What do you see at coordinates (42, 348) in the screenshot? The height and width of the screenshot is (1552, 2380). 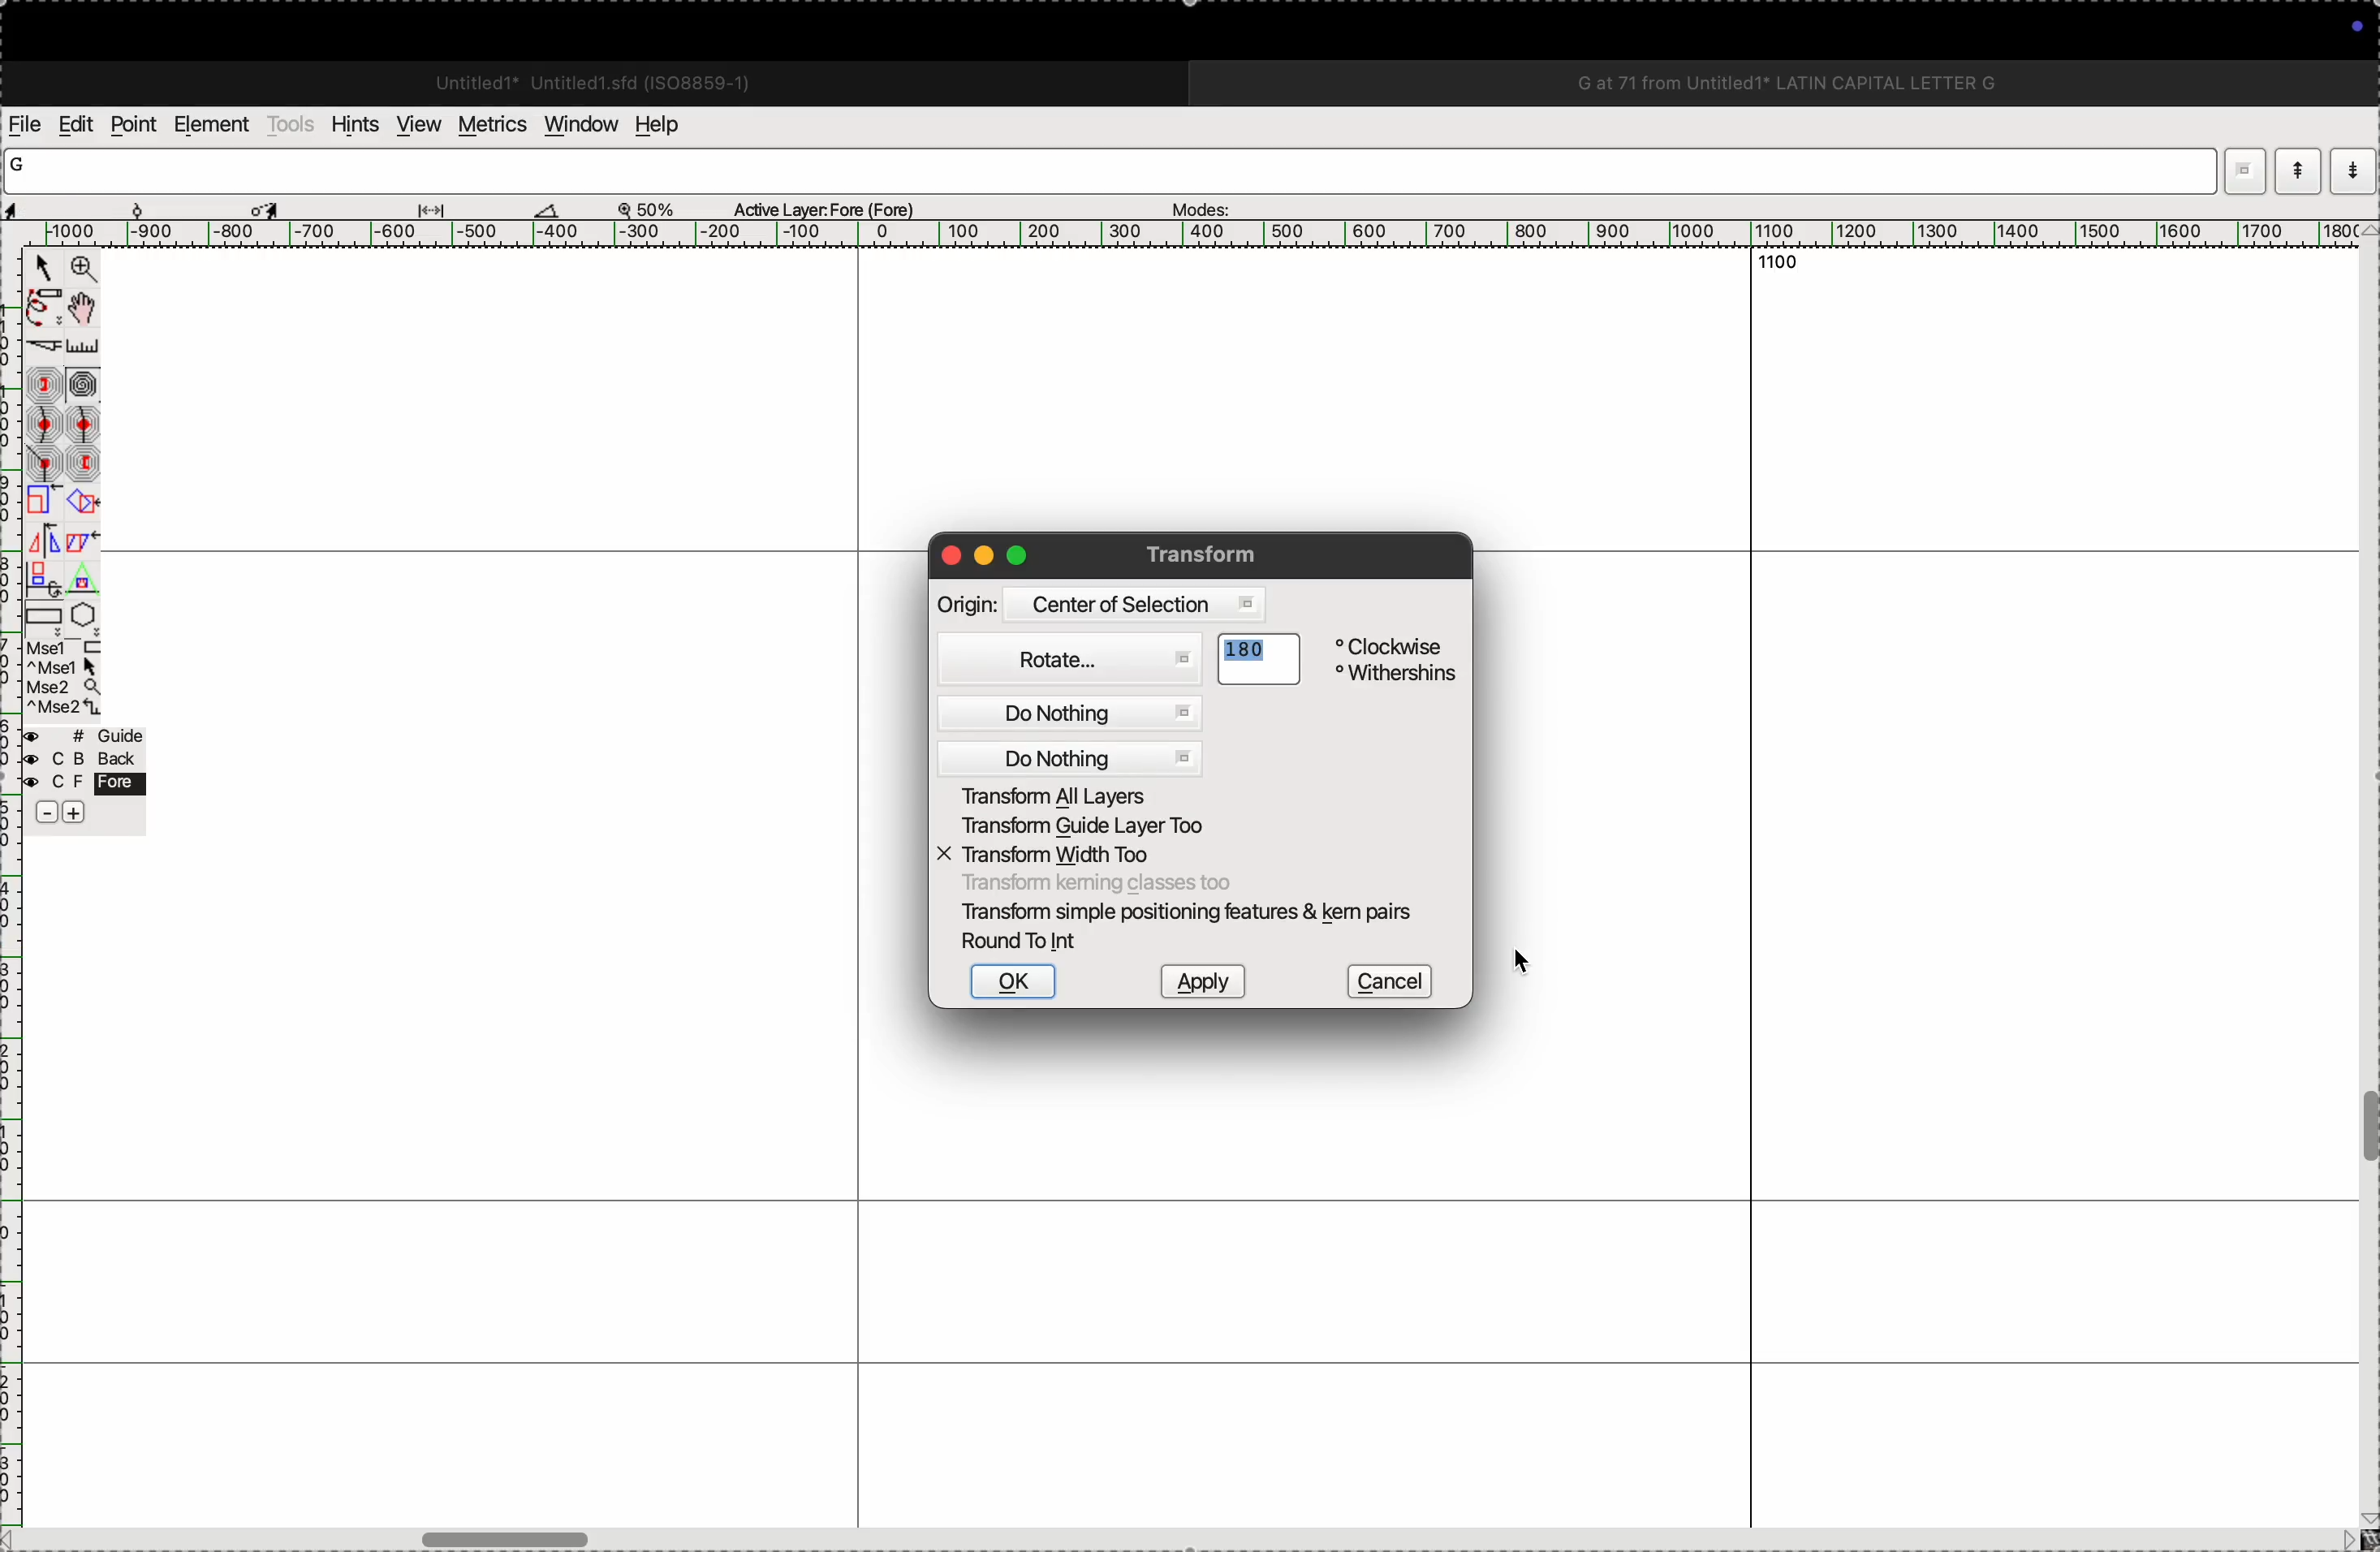 I see `knife` at bounding box center [42, 348].